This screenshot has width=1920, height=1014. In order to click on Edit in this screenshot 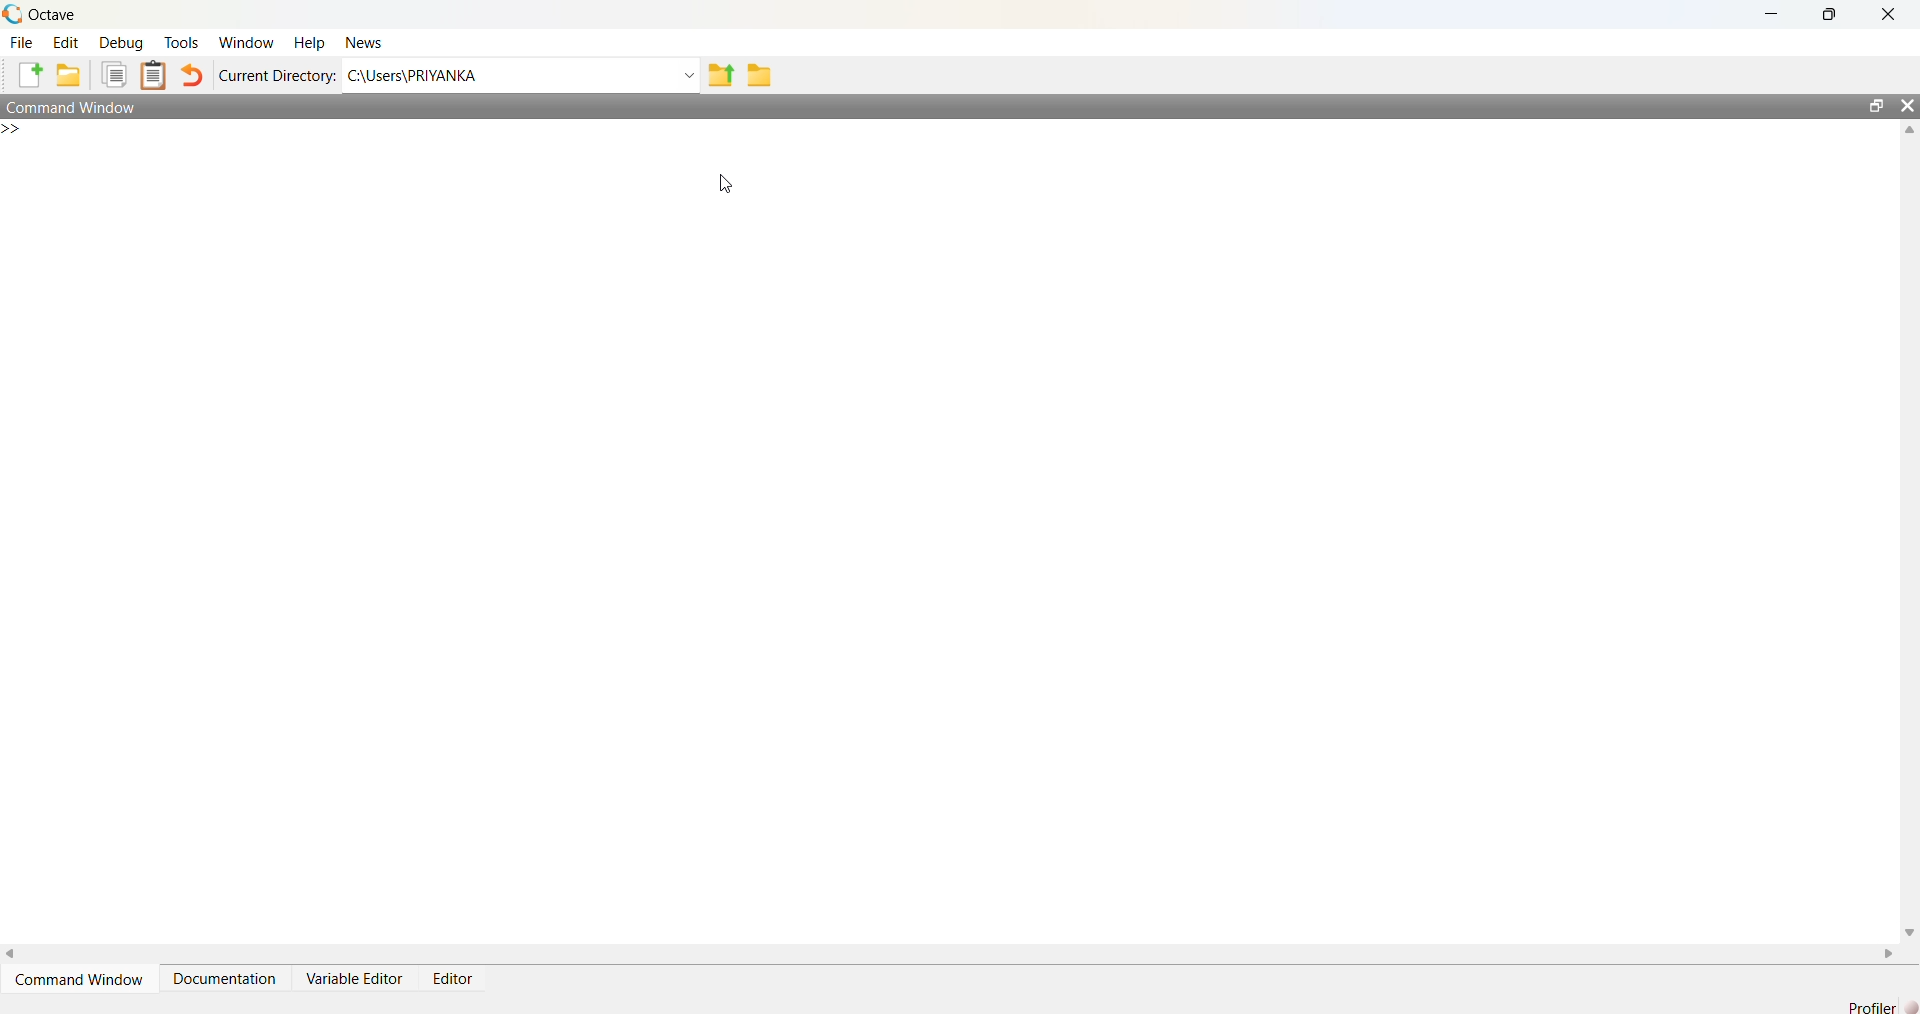, I will do `click(66, 41)`.